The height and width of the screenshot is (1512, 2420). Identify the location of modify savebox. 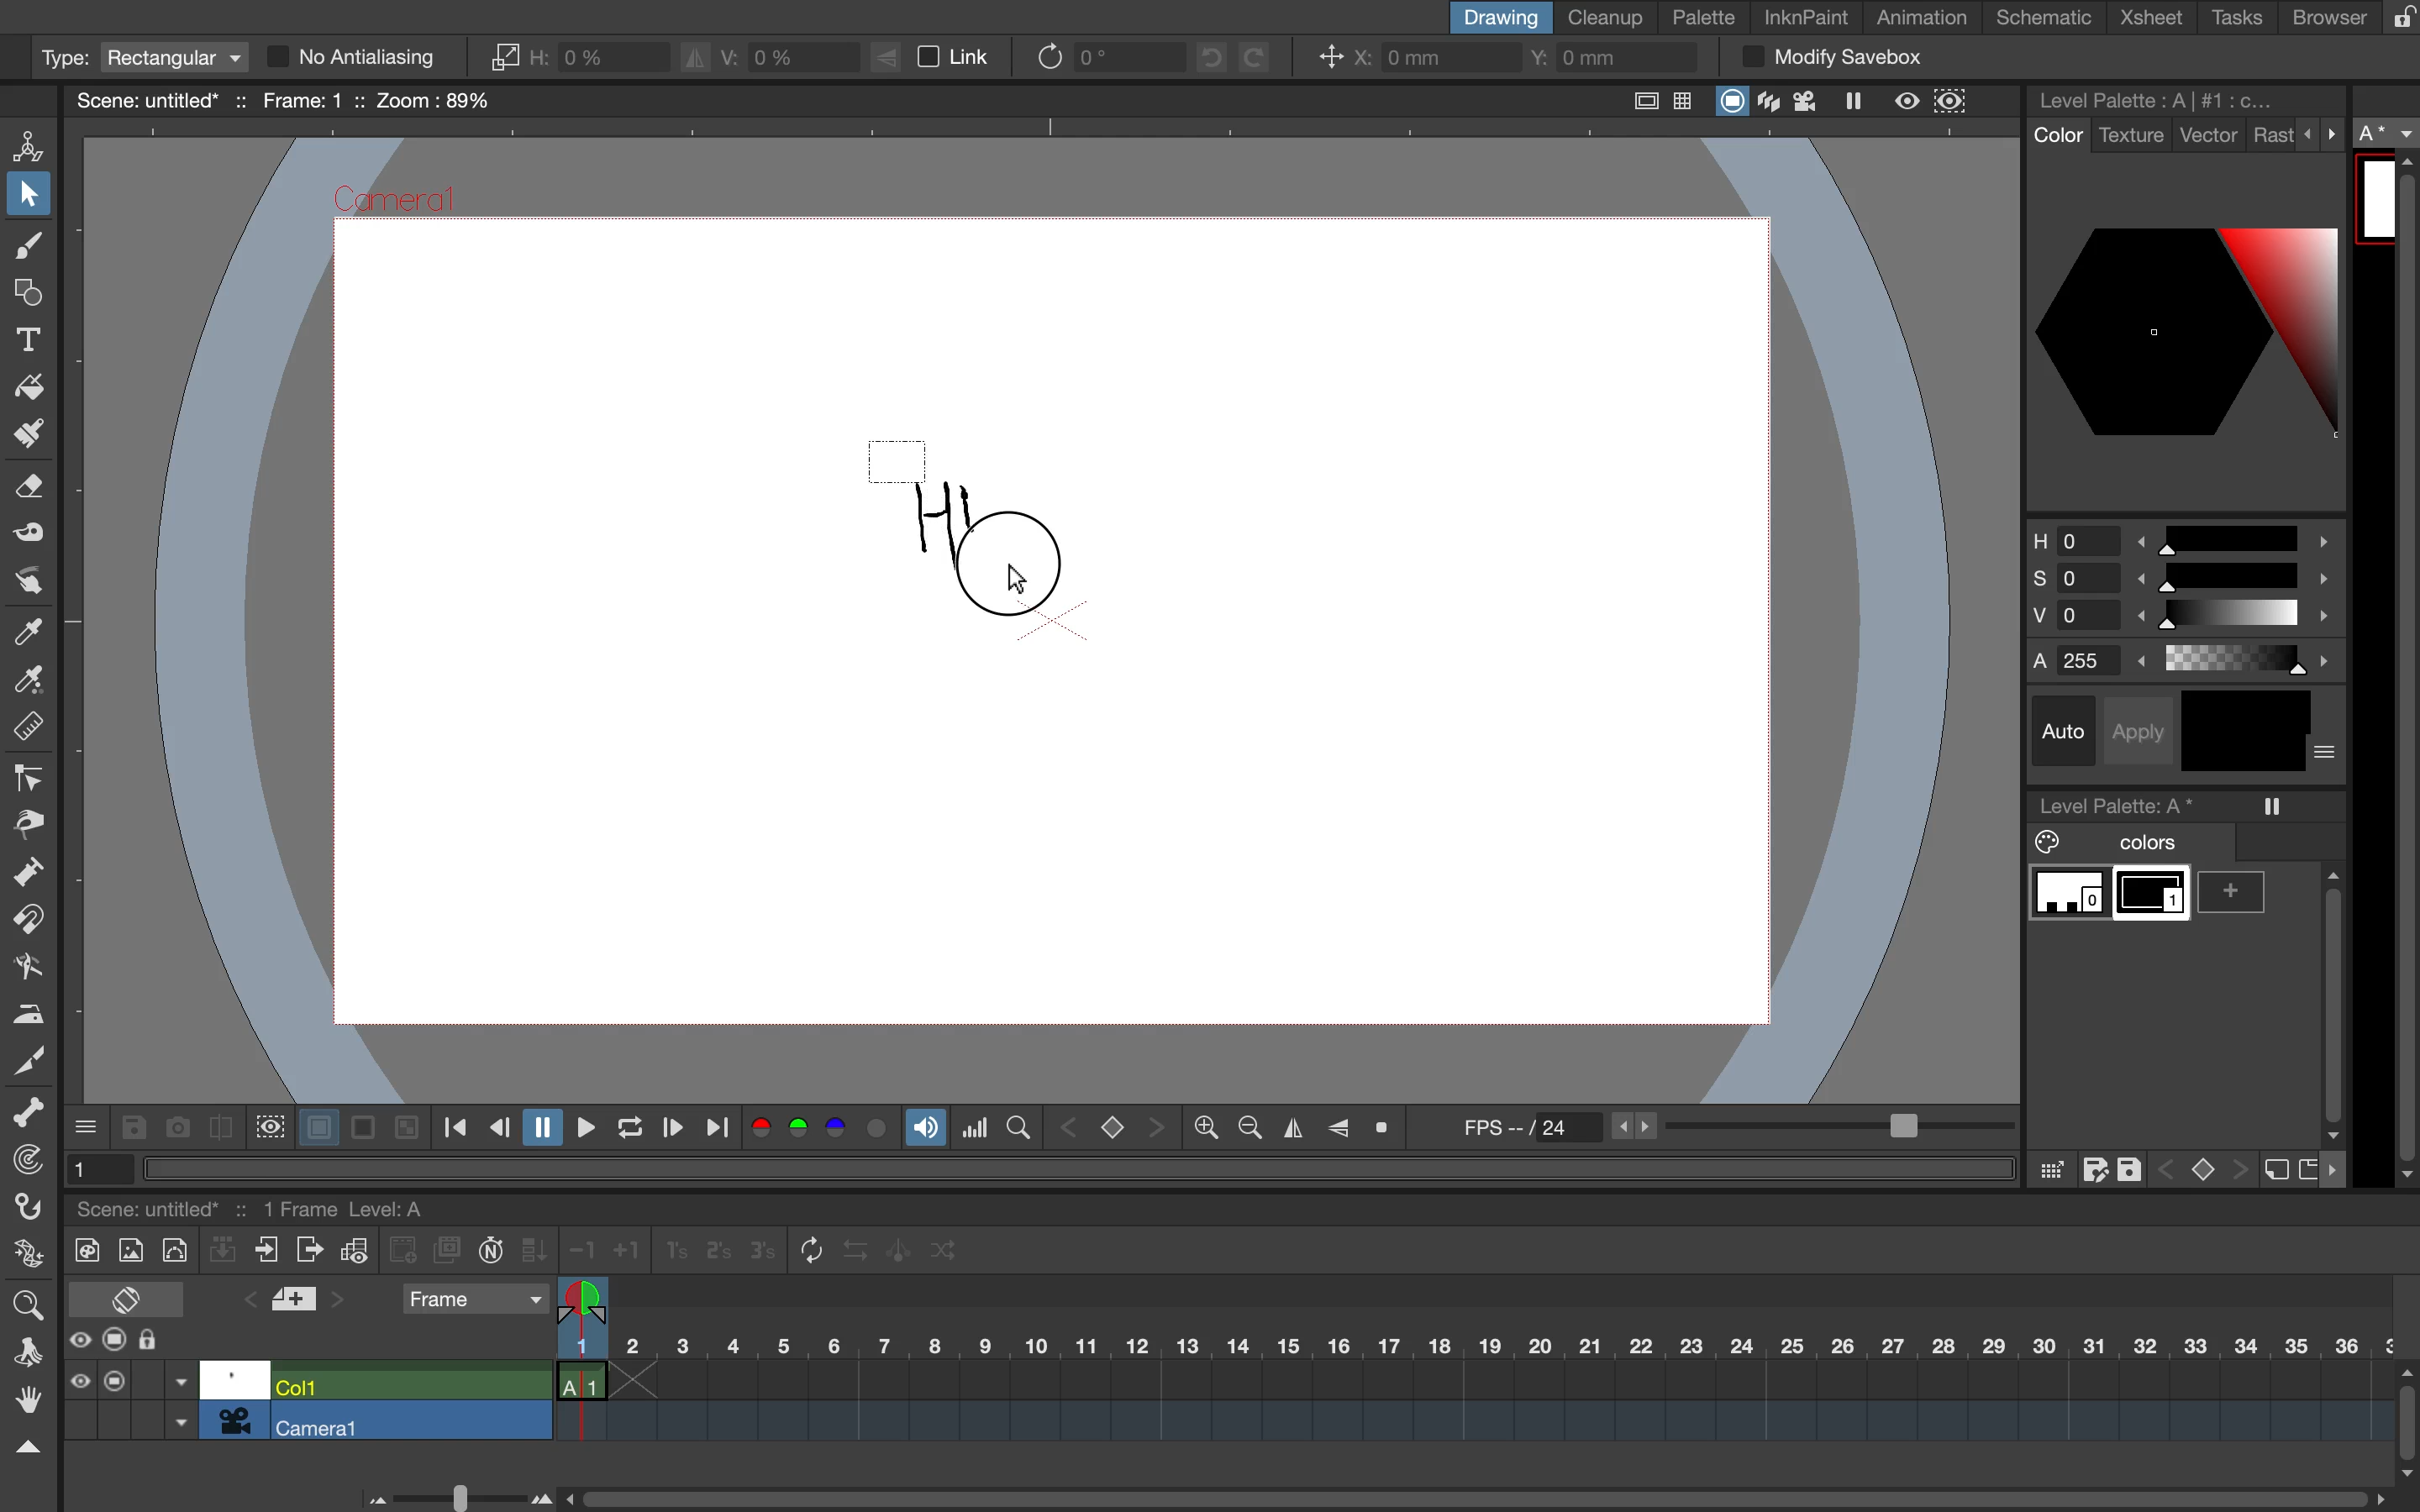
(1831, 58).